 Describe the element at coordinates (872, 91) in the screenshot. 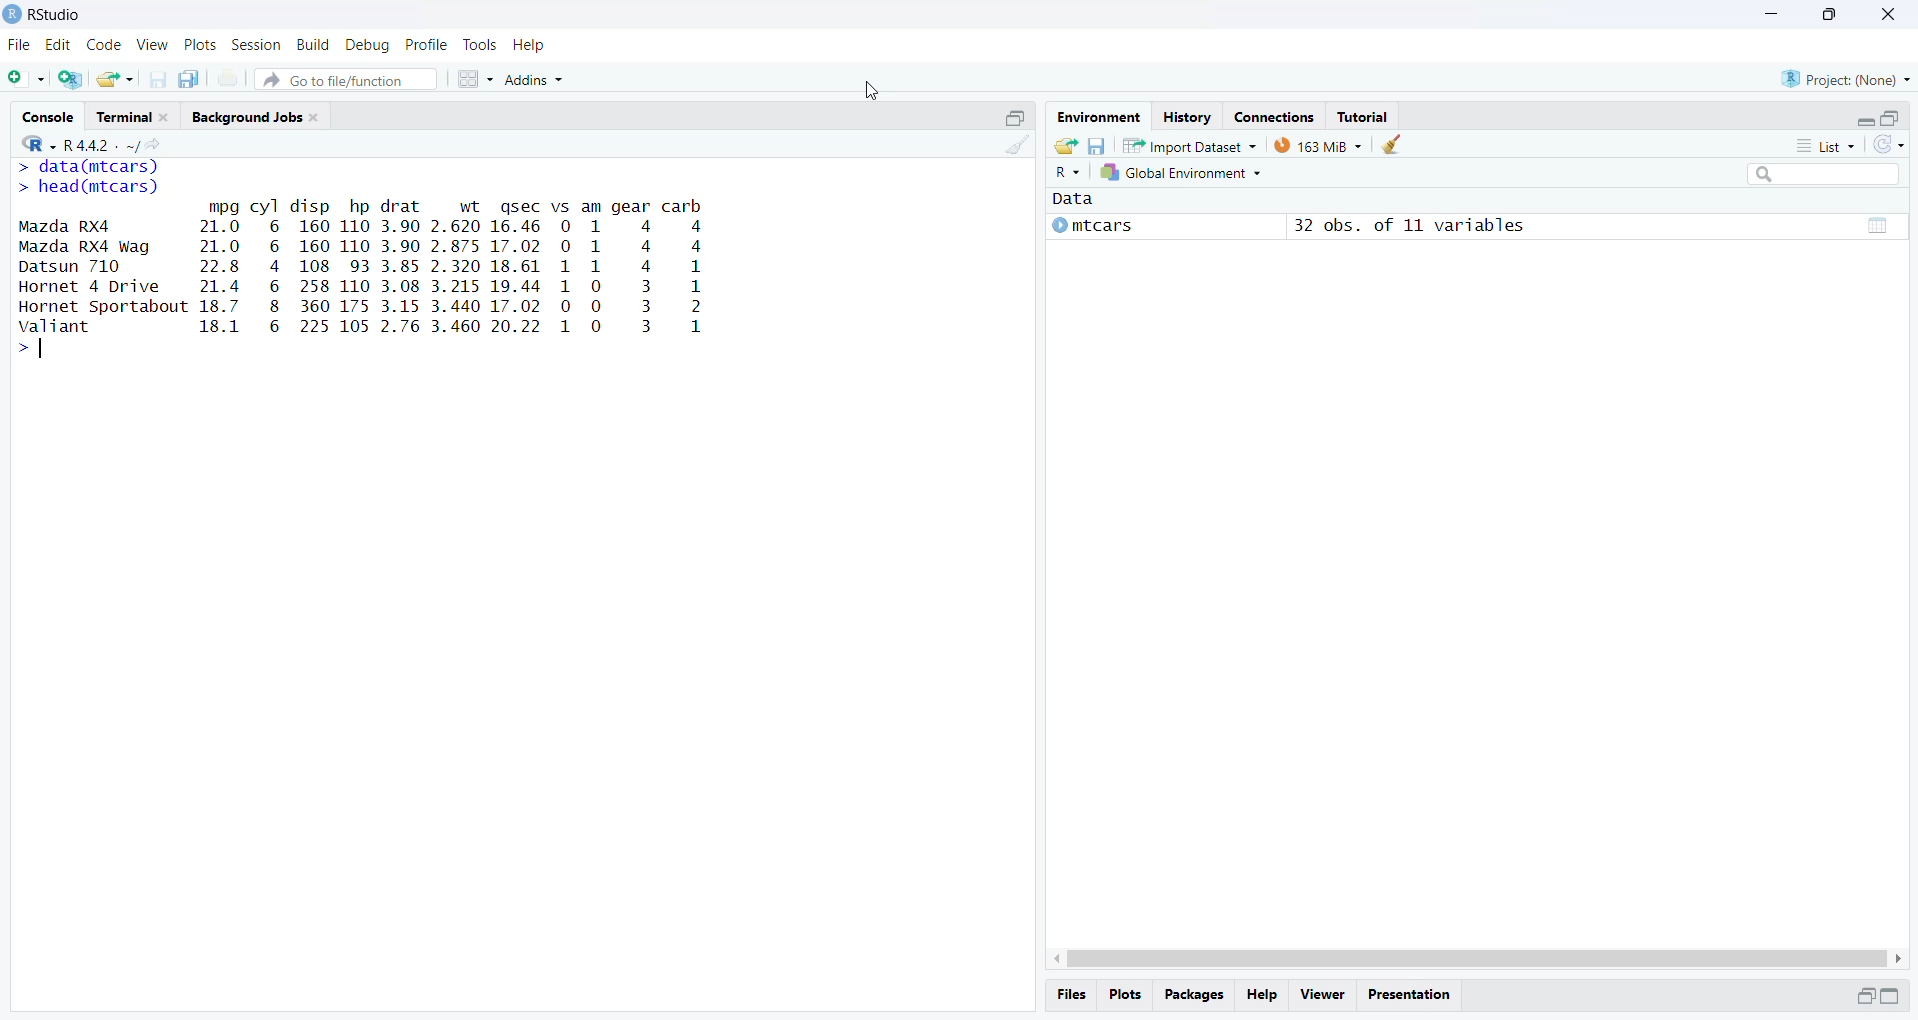

I see `cursor` at that location.